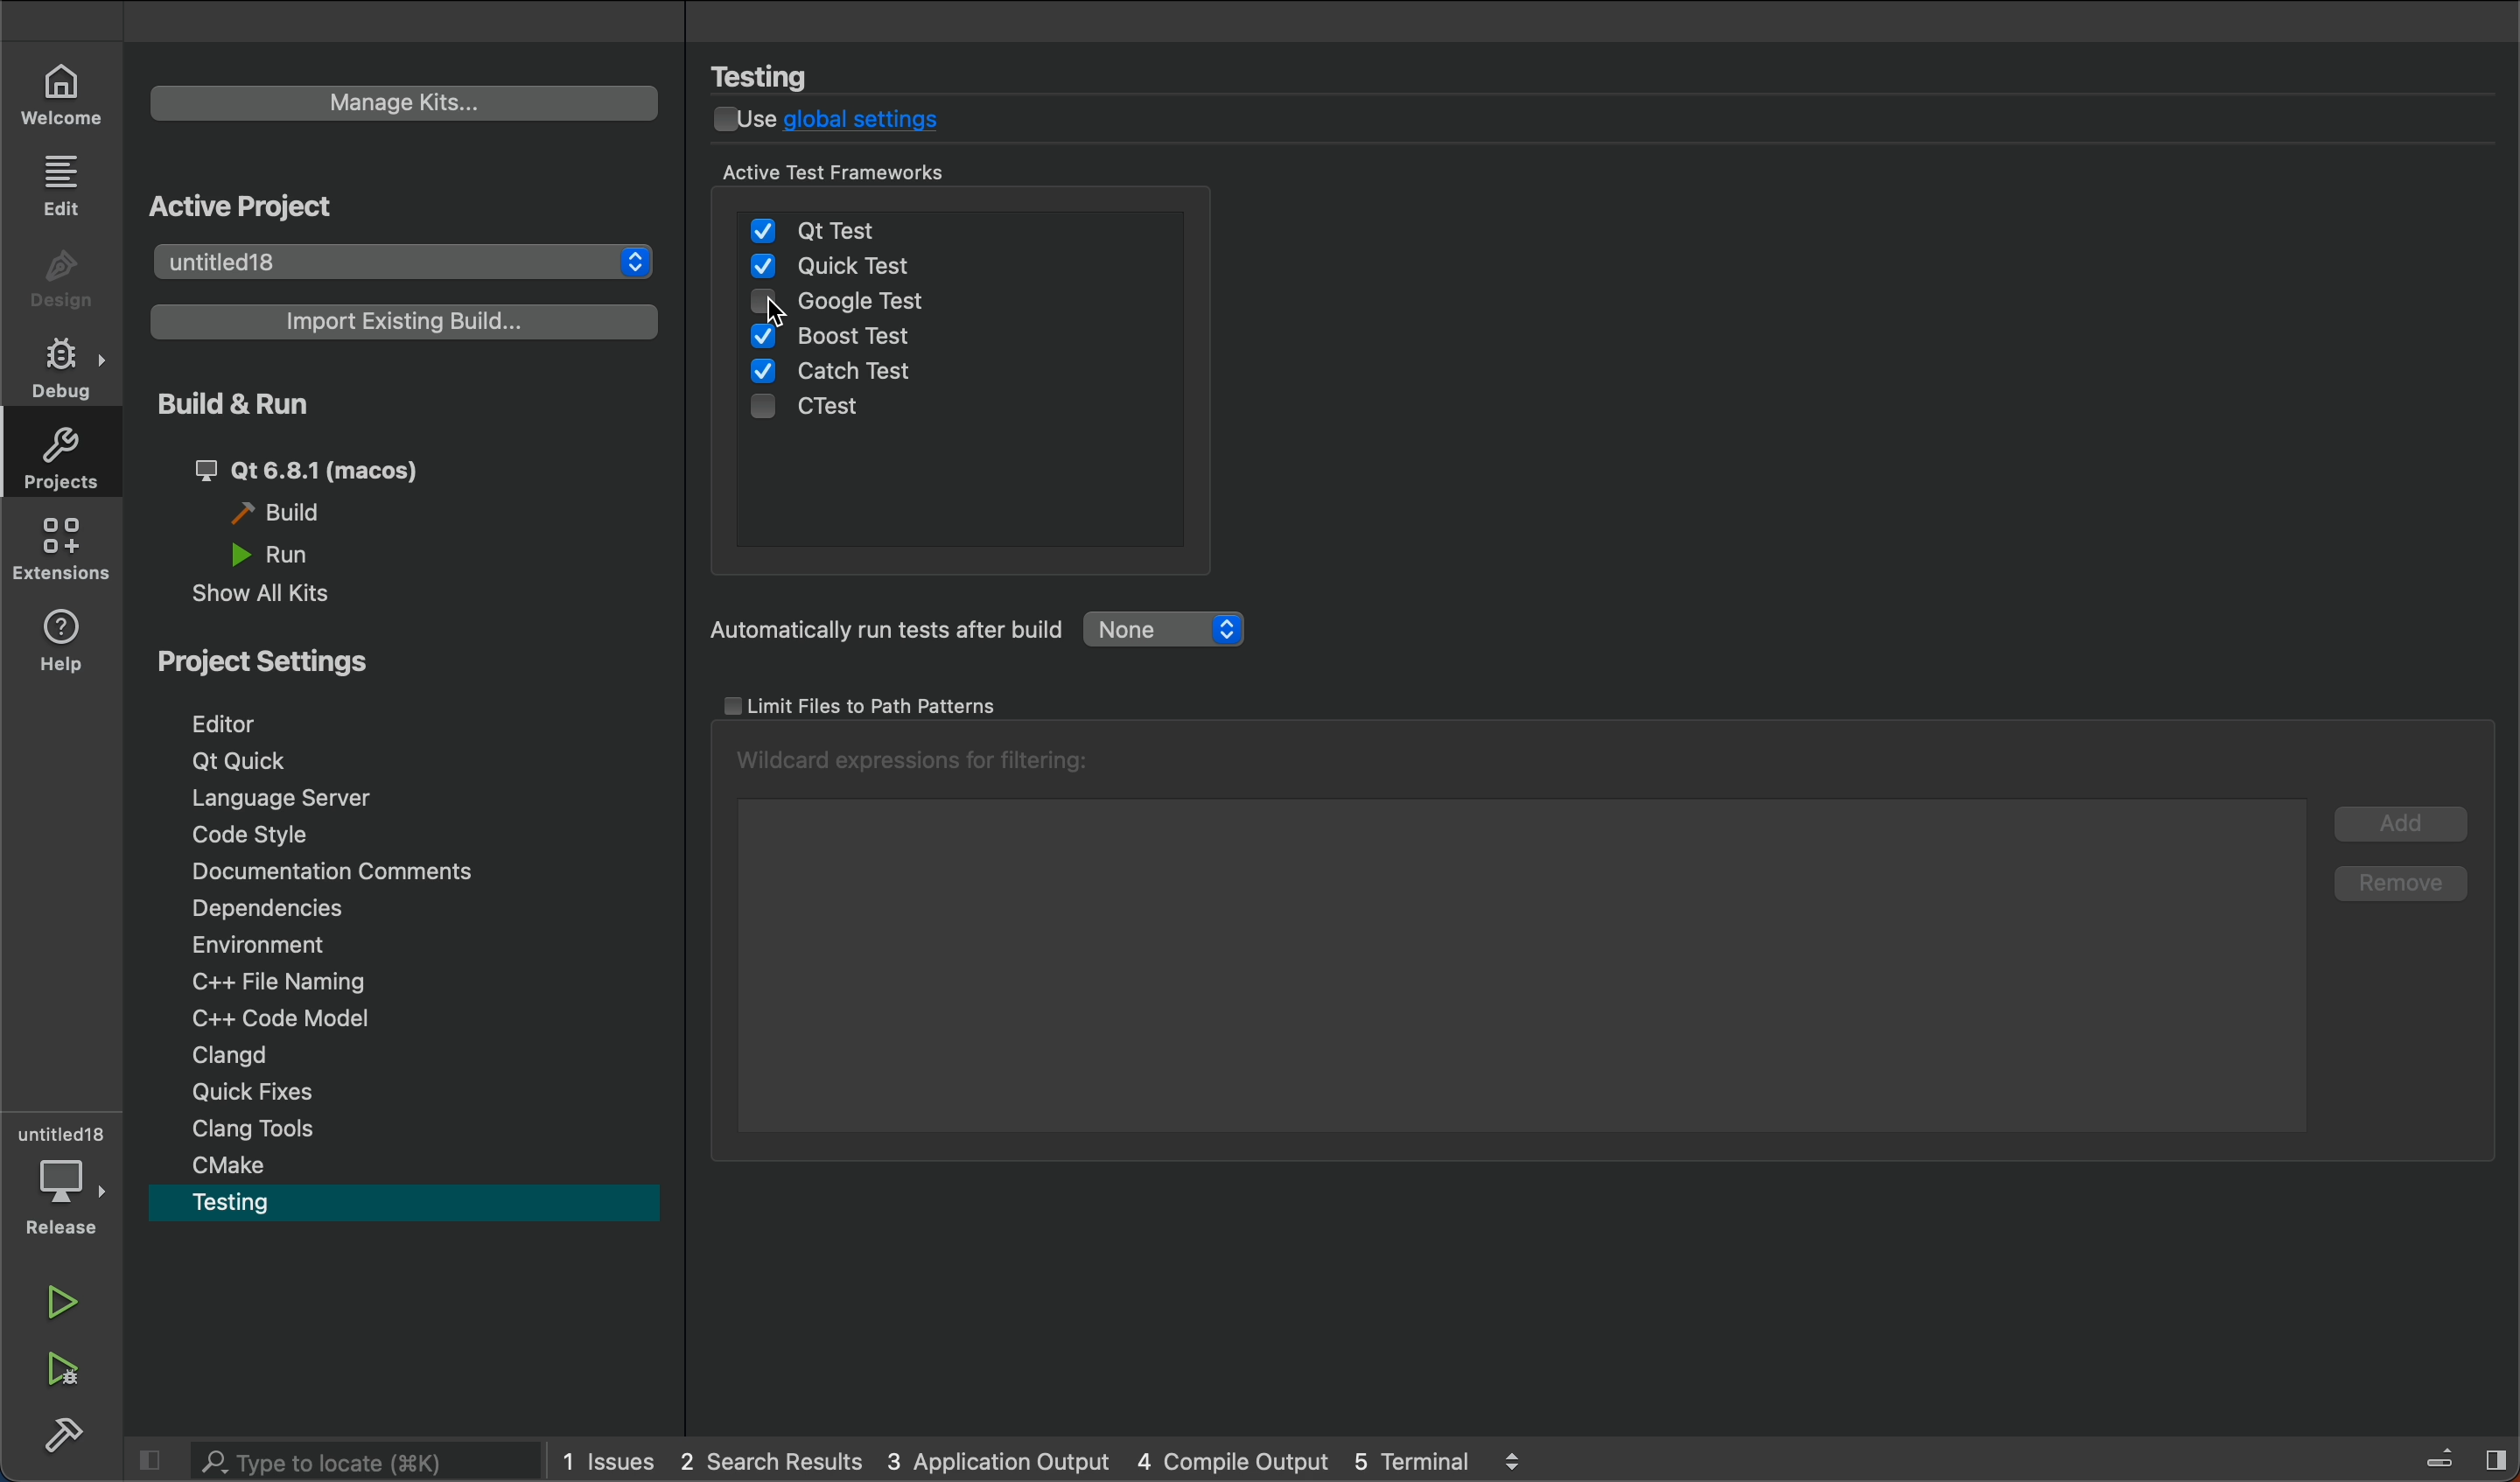 This screenshot has height=1482, width=2520. I want to click on wild cards, so click(919, 761).